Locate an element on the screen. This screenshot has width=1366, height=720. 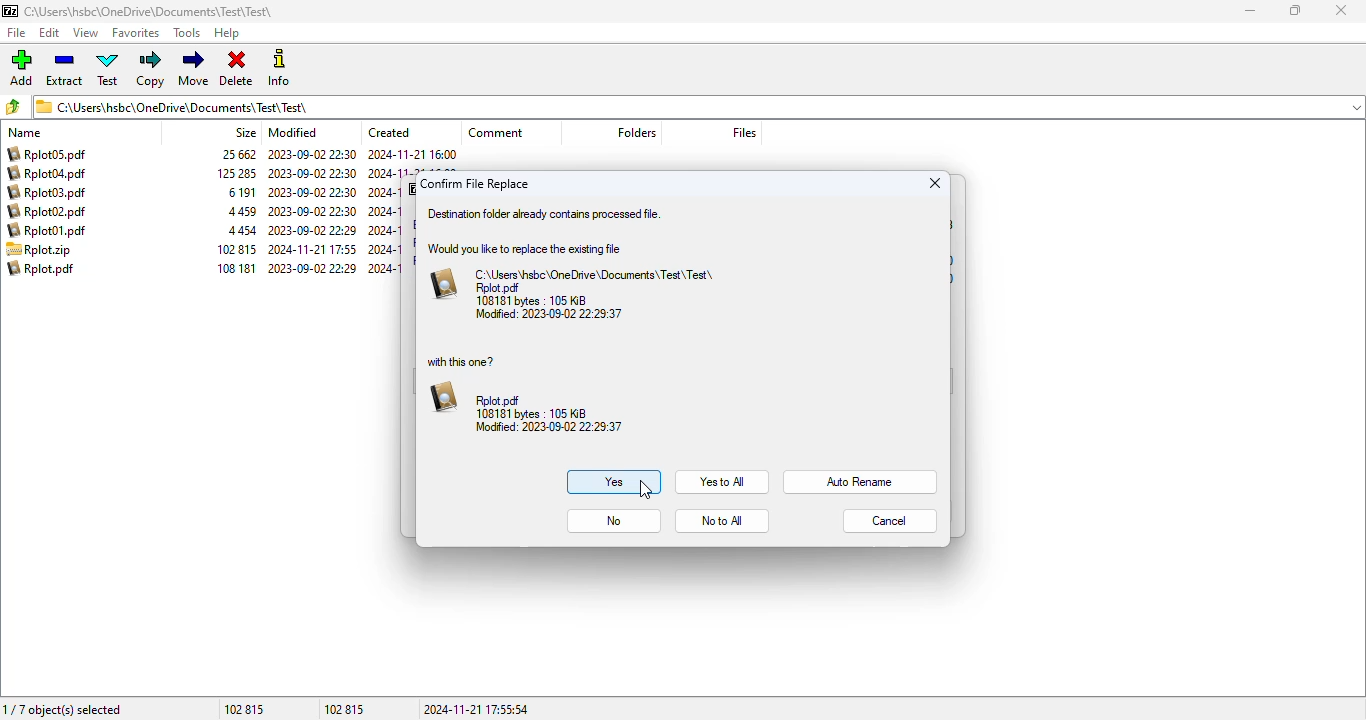
1/7 object(s) selected is located at coordinates (65, 707).